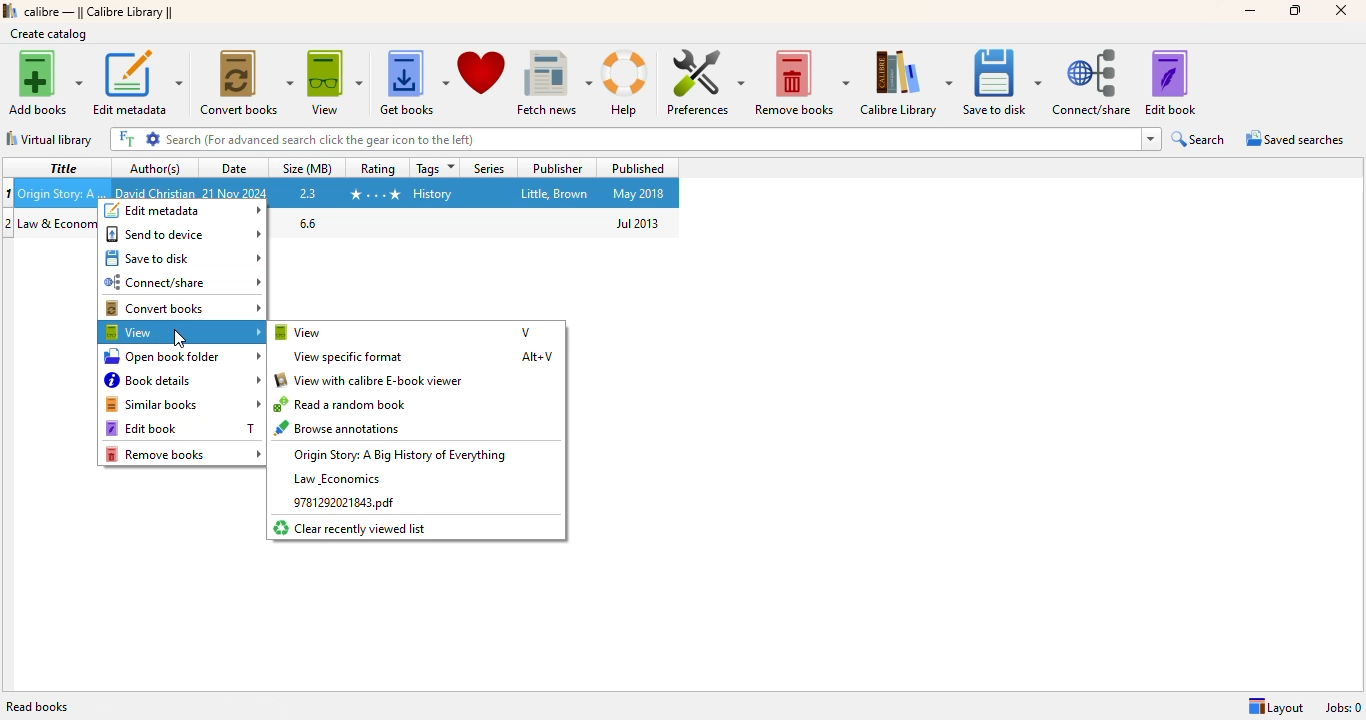 Image resolution: width=1366 pixels, height=720 pixels. I want to click on convert books, so click(246, 83).